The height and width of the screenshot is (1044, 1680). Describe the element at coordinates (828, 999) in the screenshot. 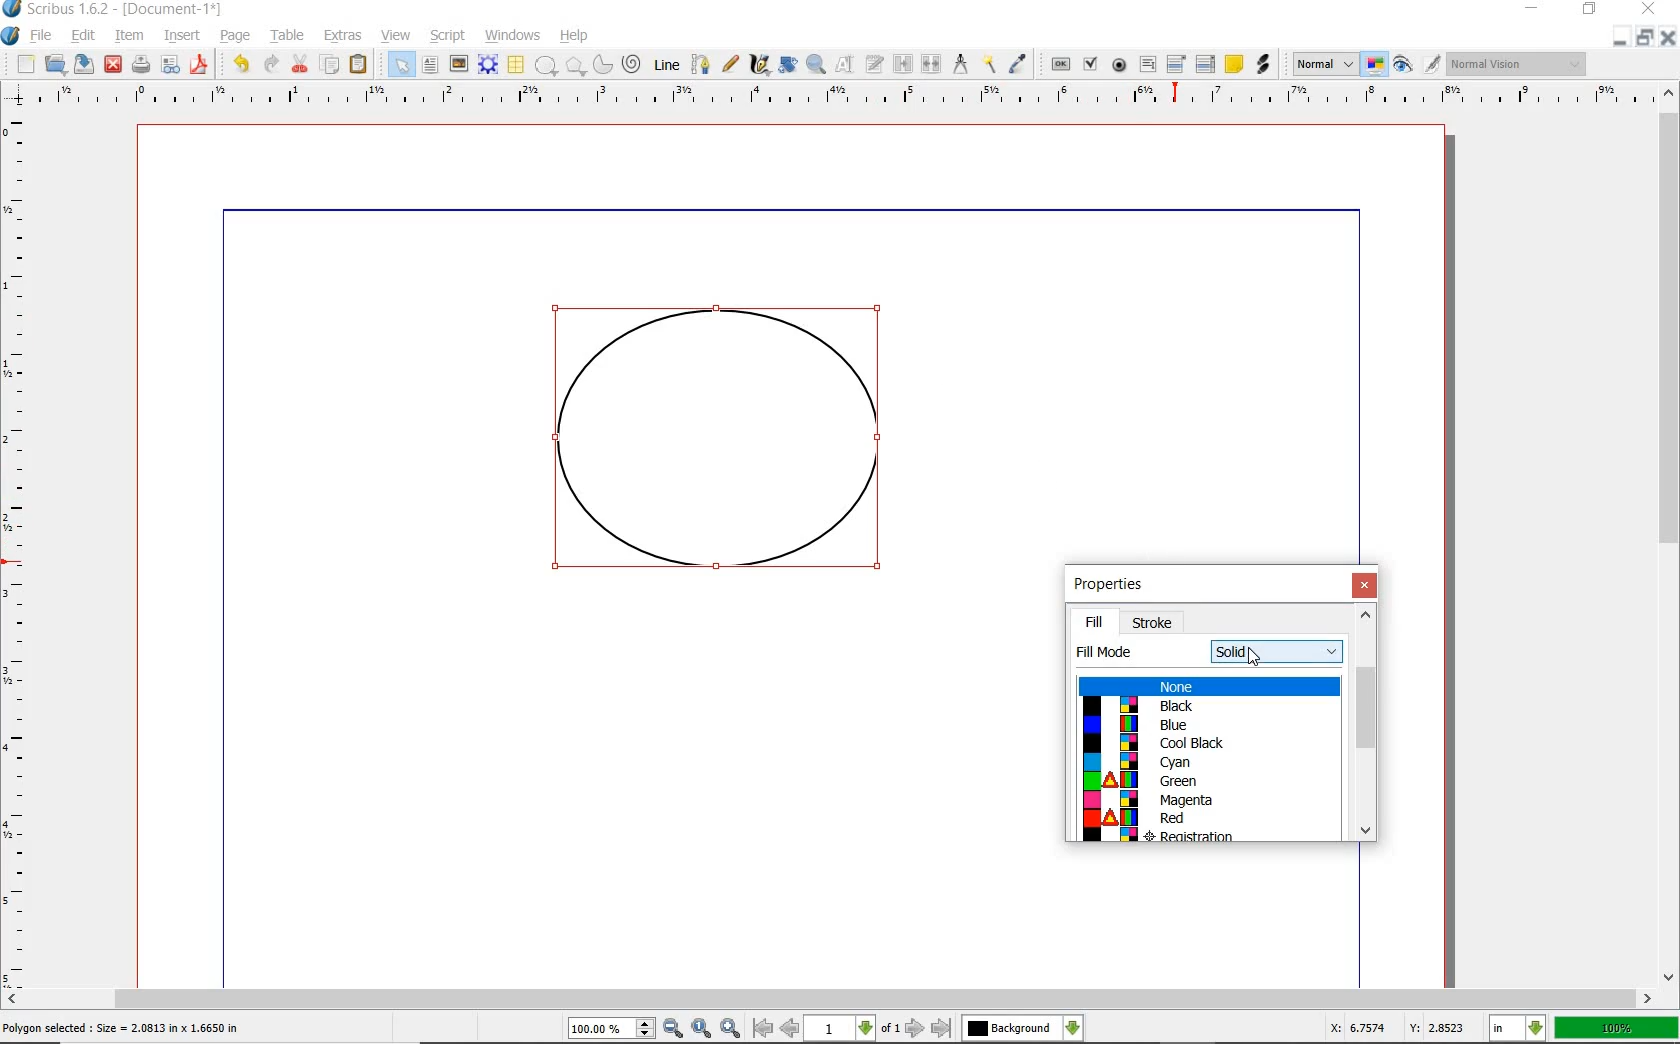

I see `SCROLLBAR` at that location.